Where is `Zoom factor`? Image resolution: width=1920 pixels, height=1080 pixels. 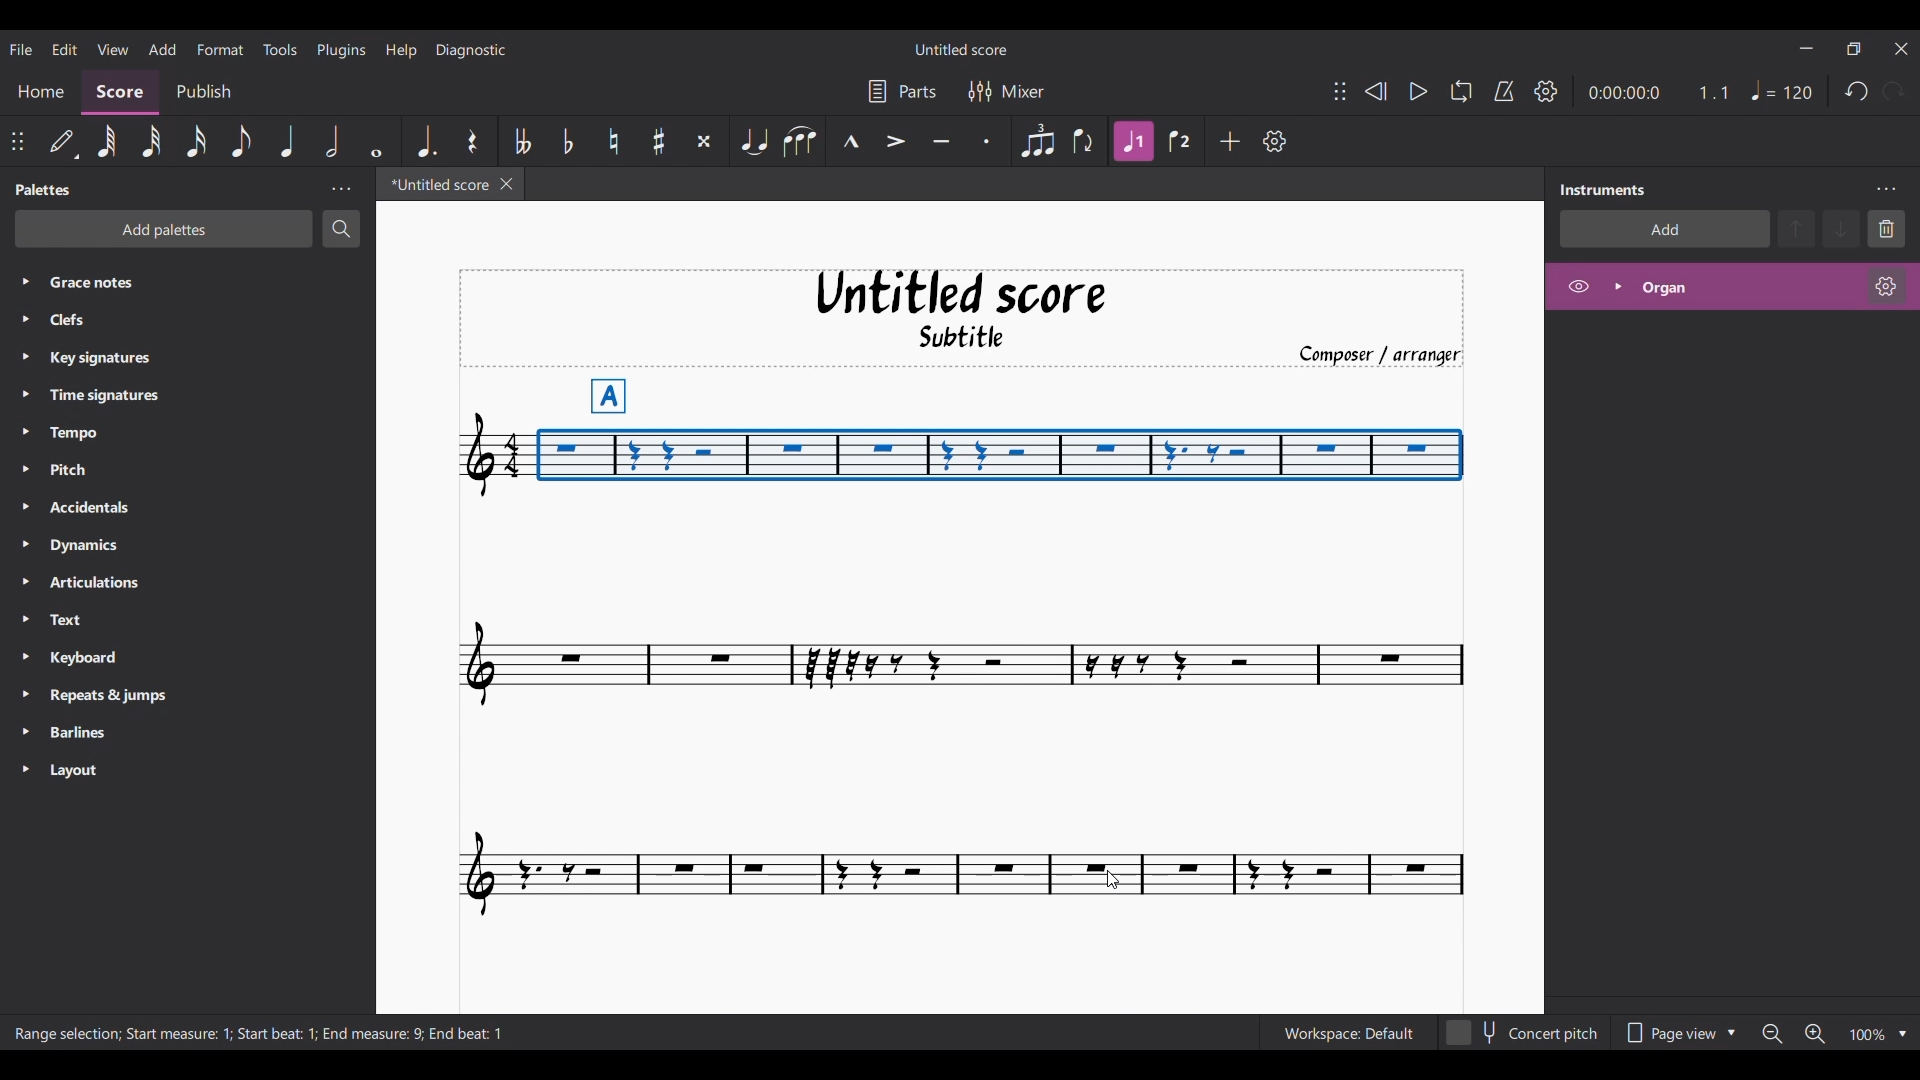
Zoom factor is located at coordinates (1868, 1035).